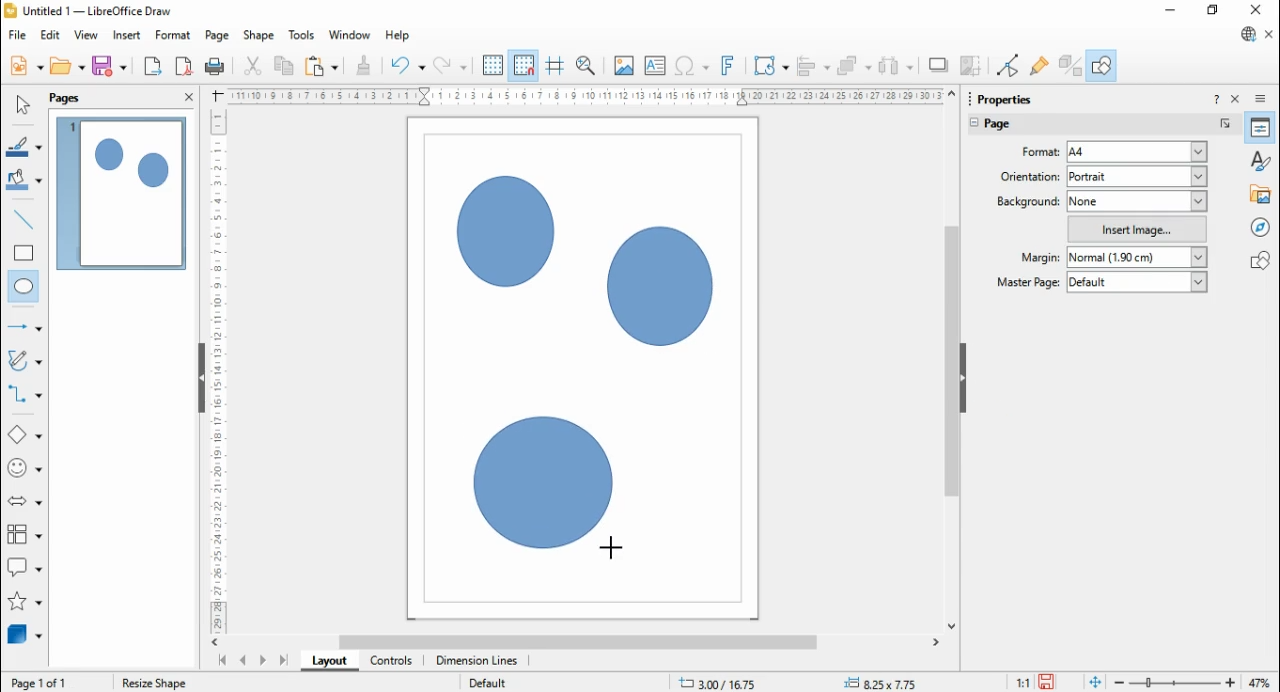 The image size is (1280, 692). I want to click on Page 1 0f 1 (Layout), so click(58, 682).